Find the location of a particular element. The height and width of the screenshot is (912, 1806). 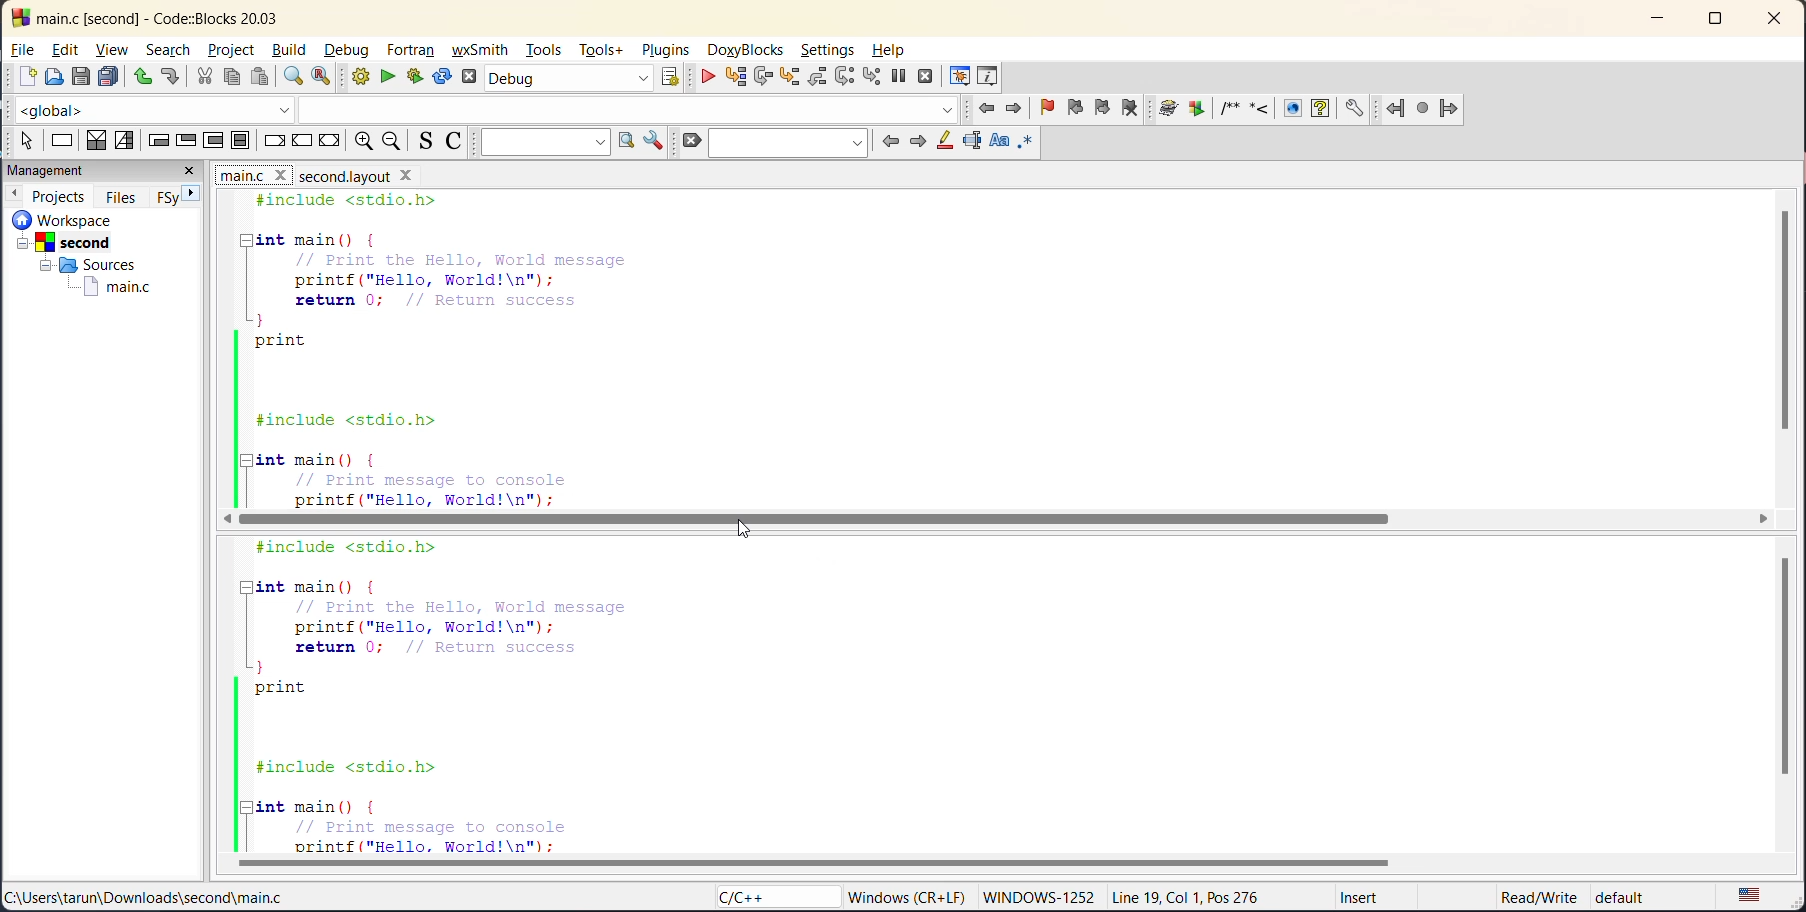

break instruction is located at coordinates (271, 141).